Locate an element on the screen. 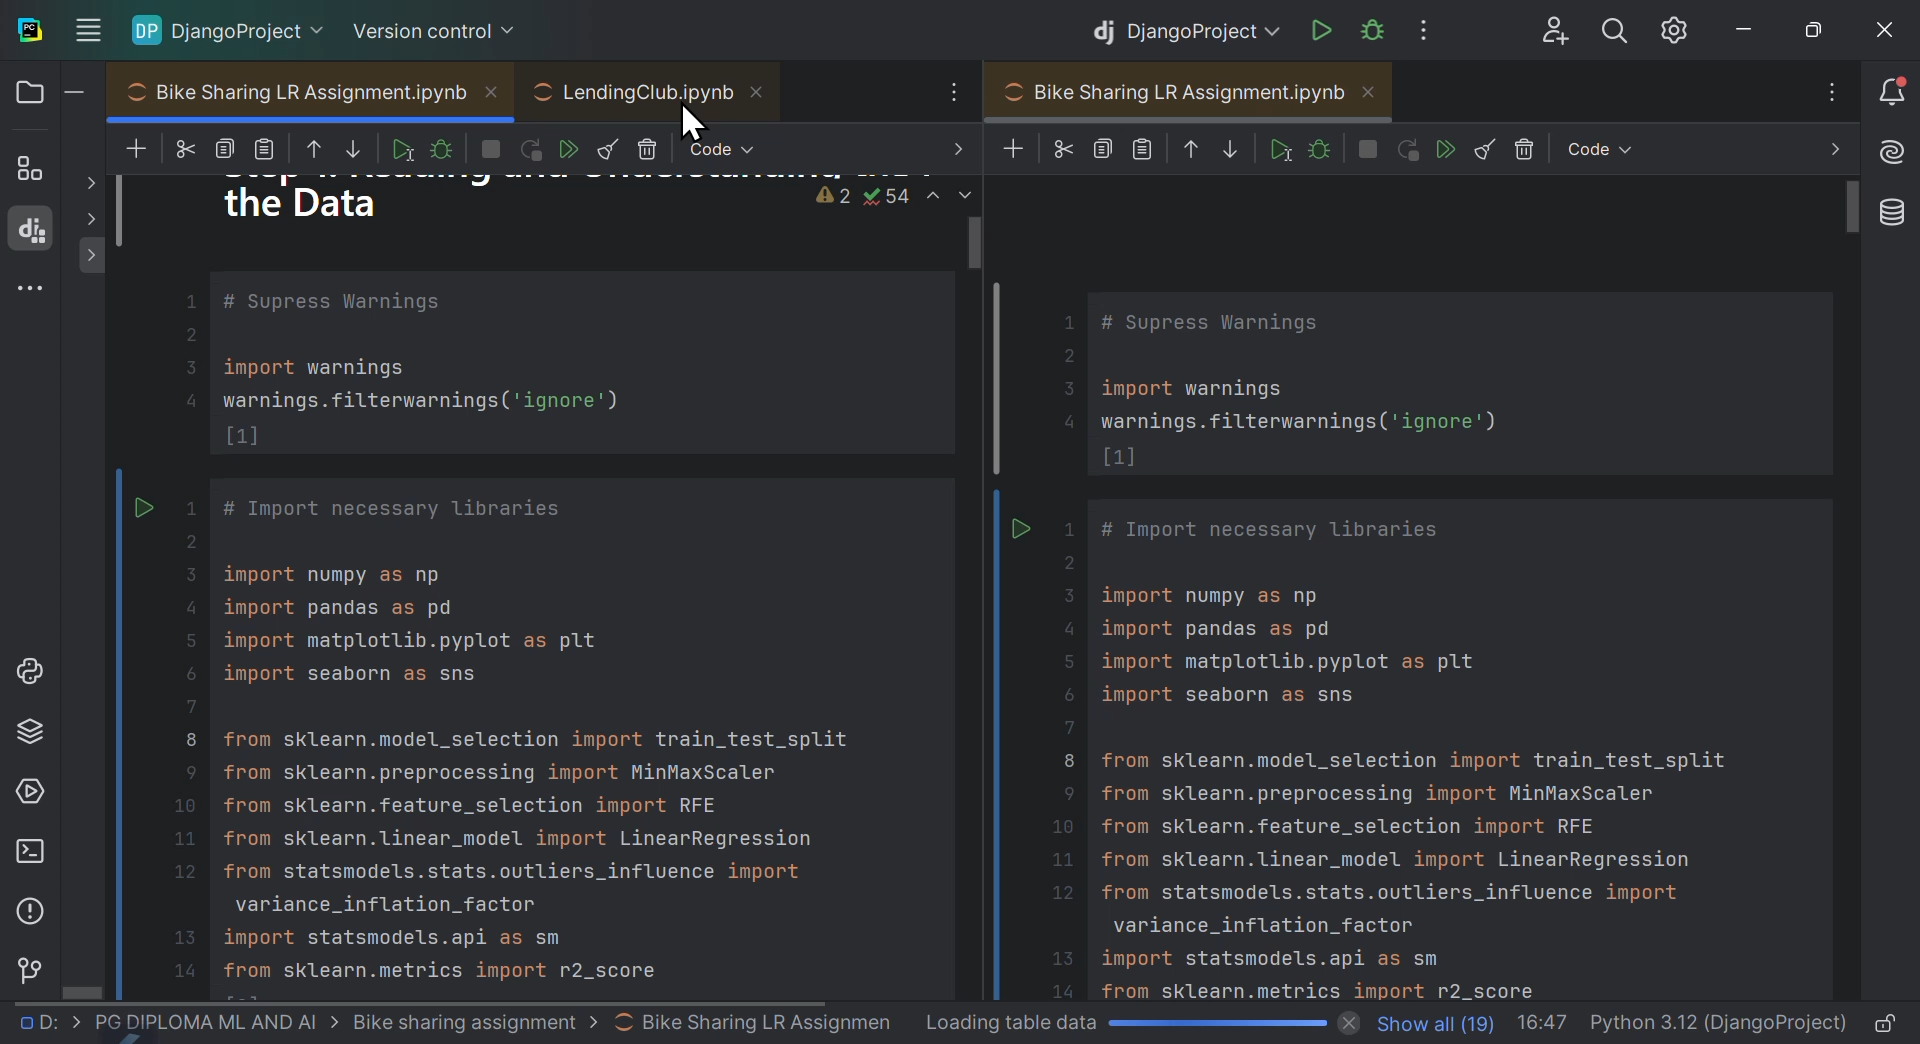 The height and width of the screenshot is (1044, 1920). next is located at coordinates (1825, 150).